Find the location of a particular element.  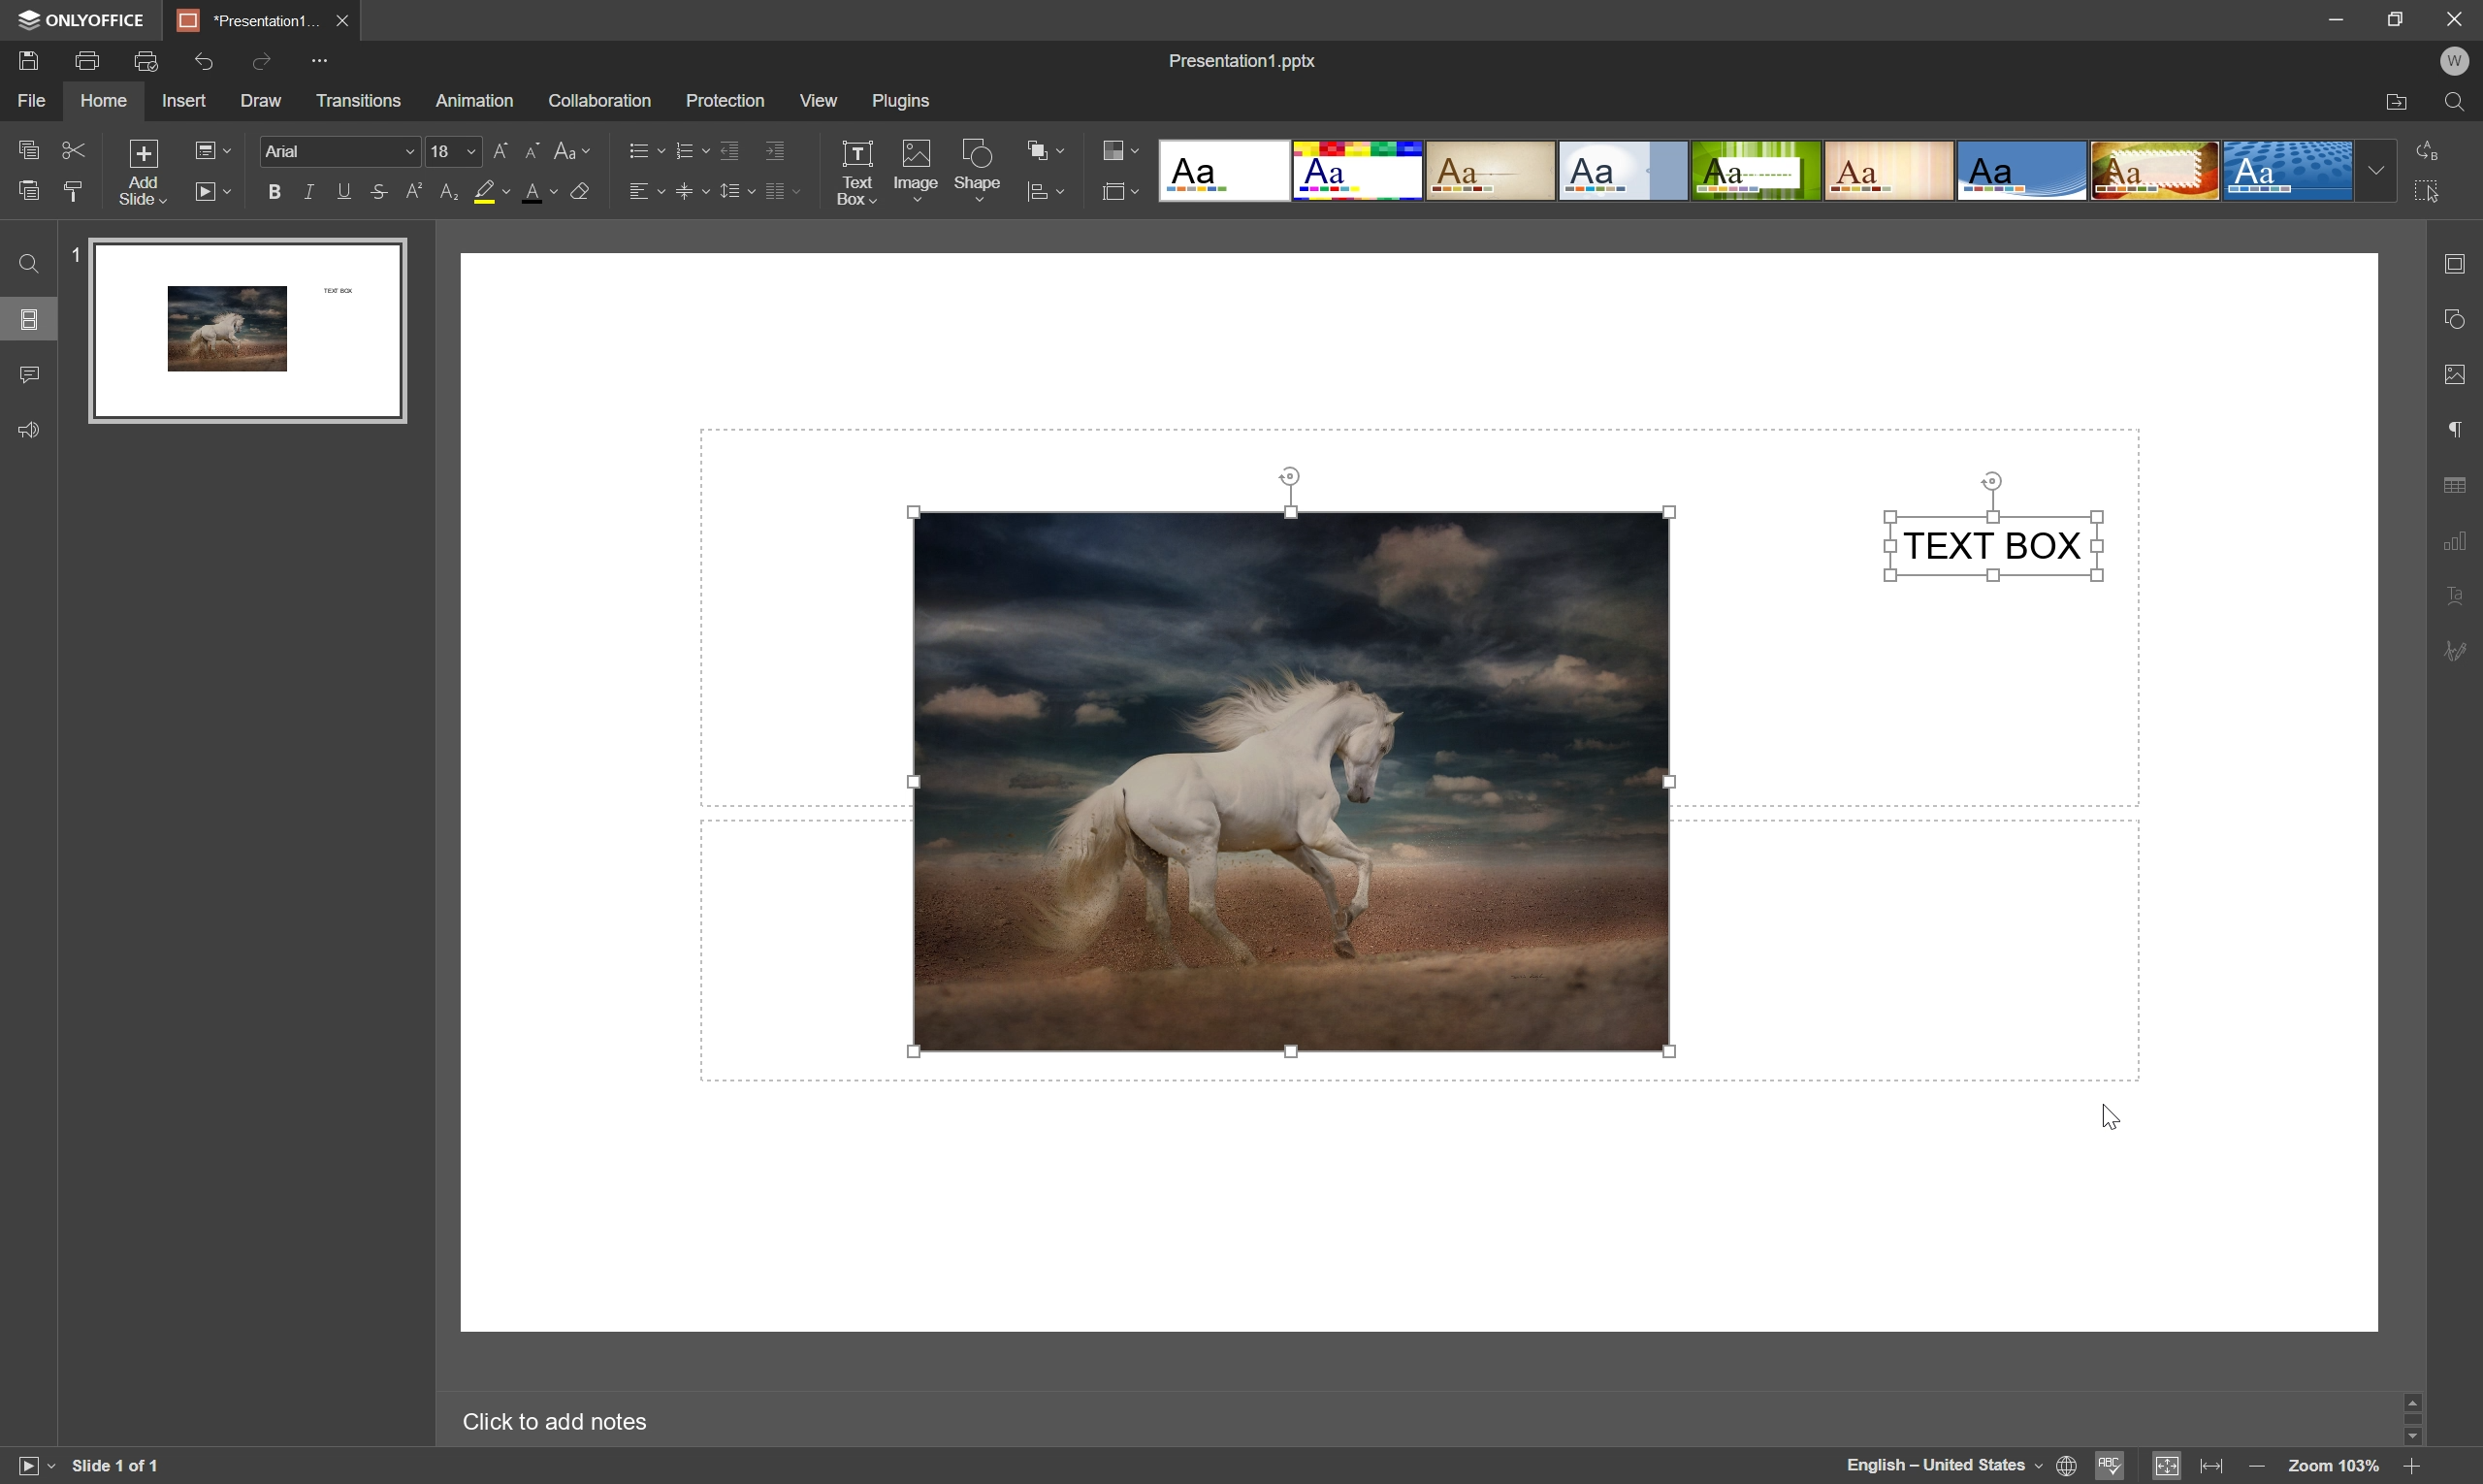

protection is located at coordinates (723, 101).